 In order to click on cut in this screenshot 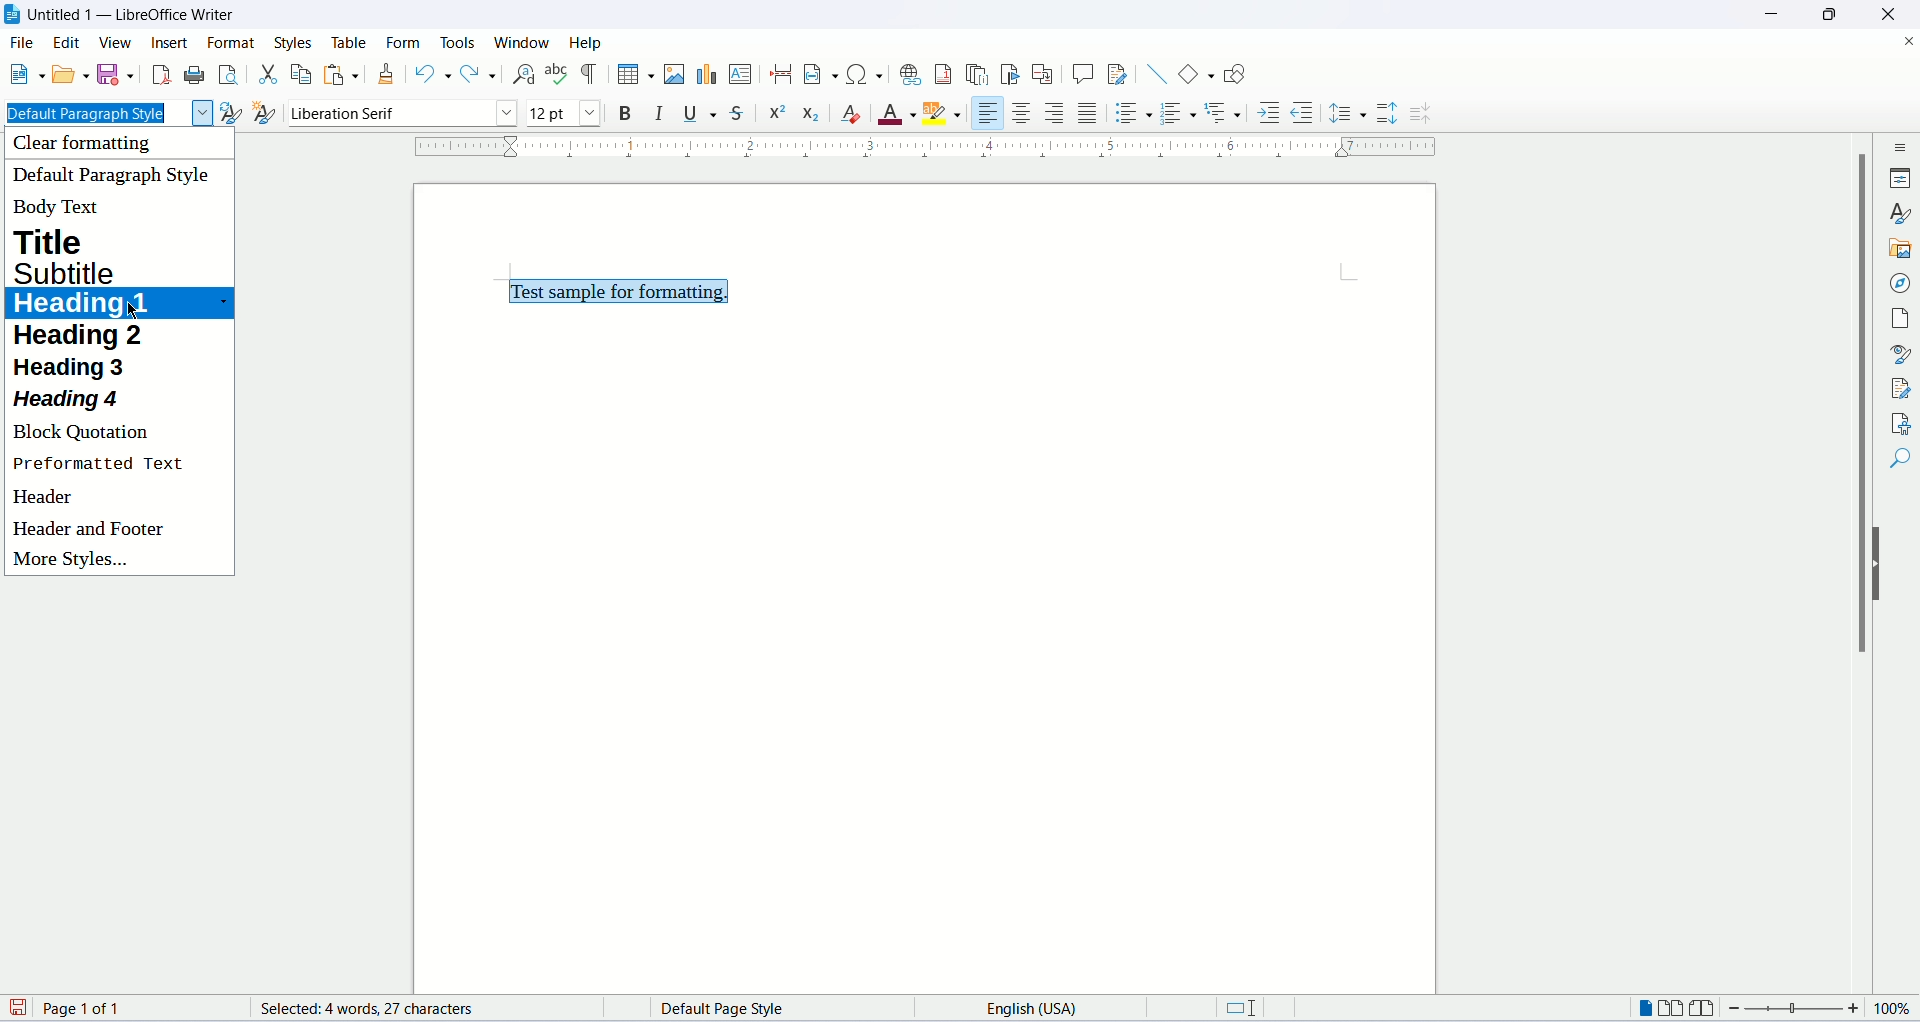, I will do `click(265, 72)`.